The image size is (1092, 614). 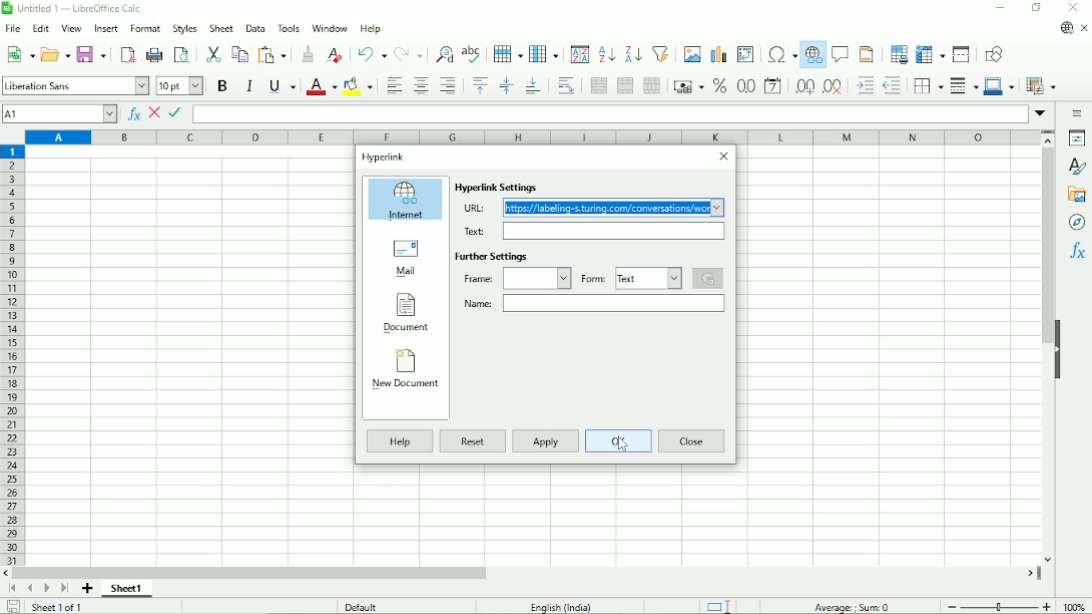 I want to click on Define print area, so click(x=898, y=54).